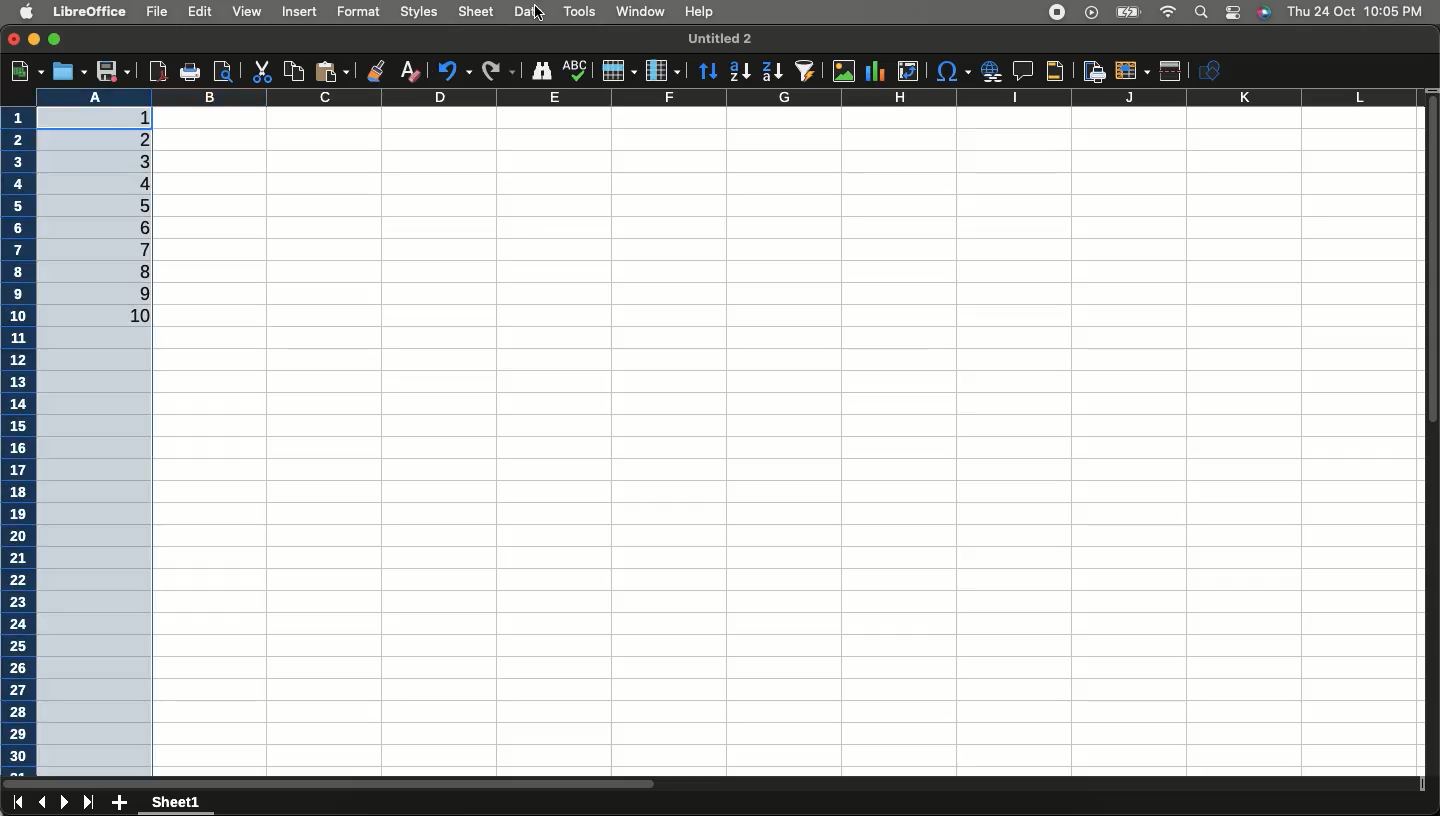 This screenshot has width=1440, height=816. What do you see at coordinates (1131, 71) in the screenshot?
I see `Freeze rows and columns` at bounding box center [1131, 71].